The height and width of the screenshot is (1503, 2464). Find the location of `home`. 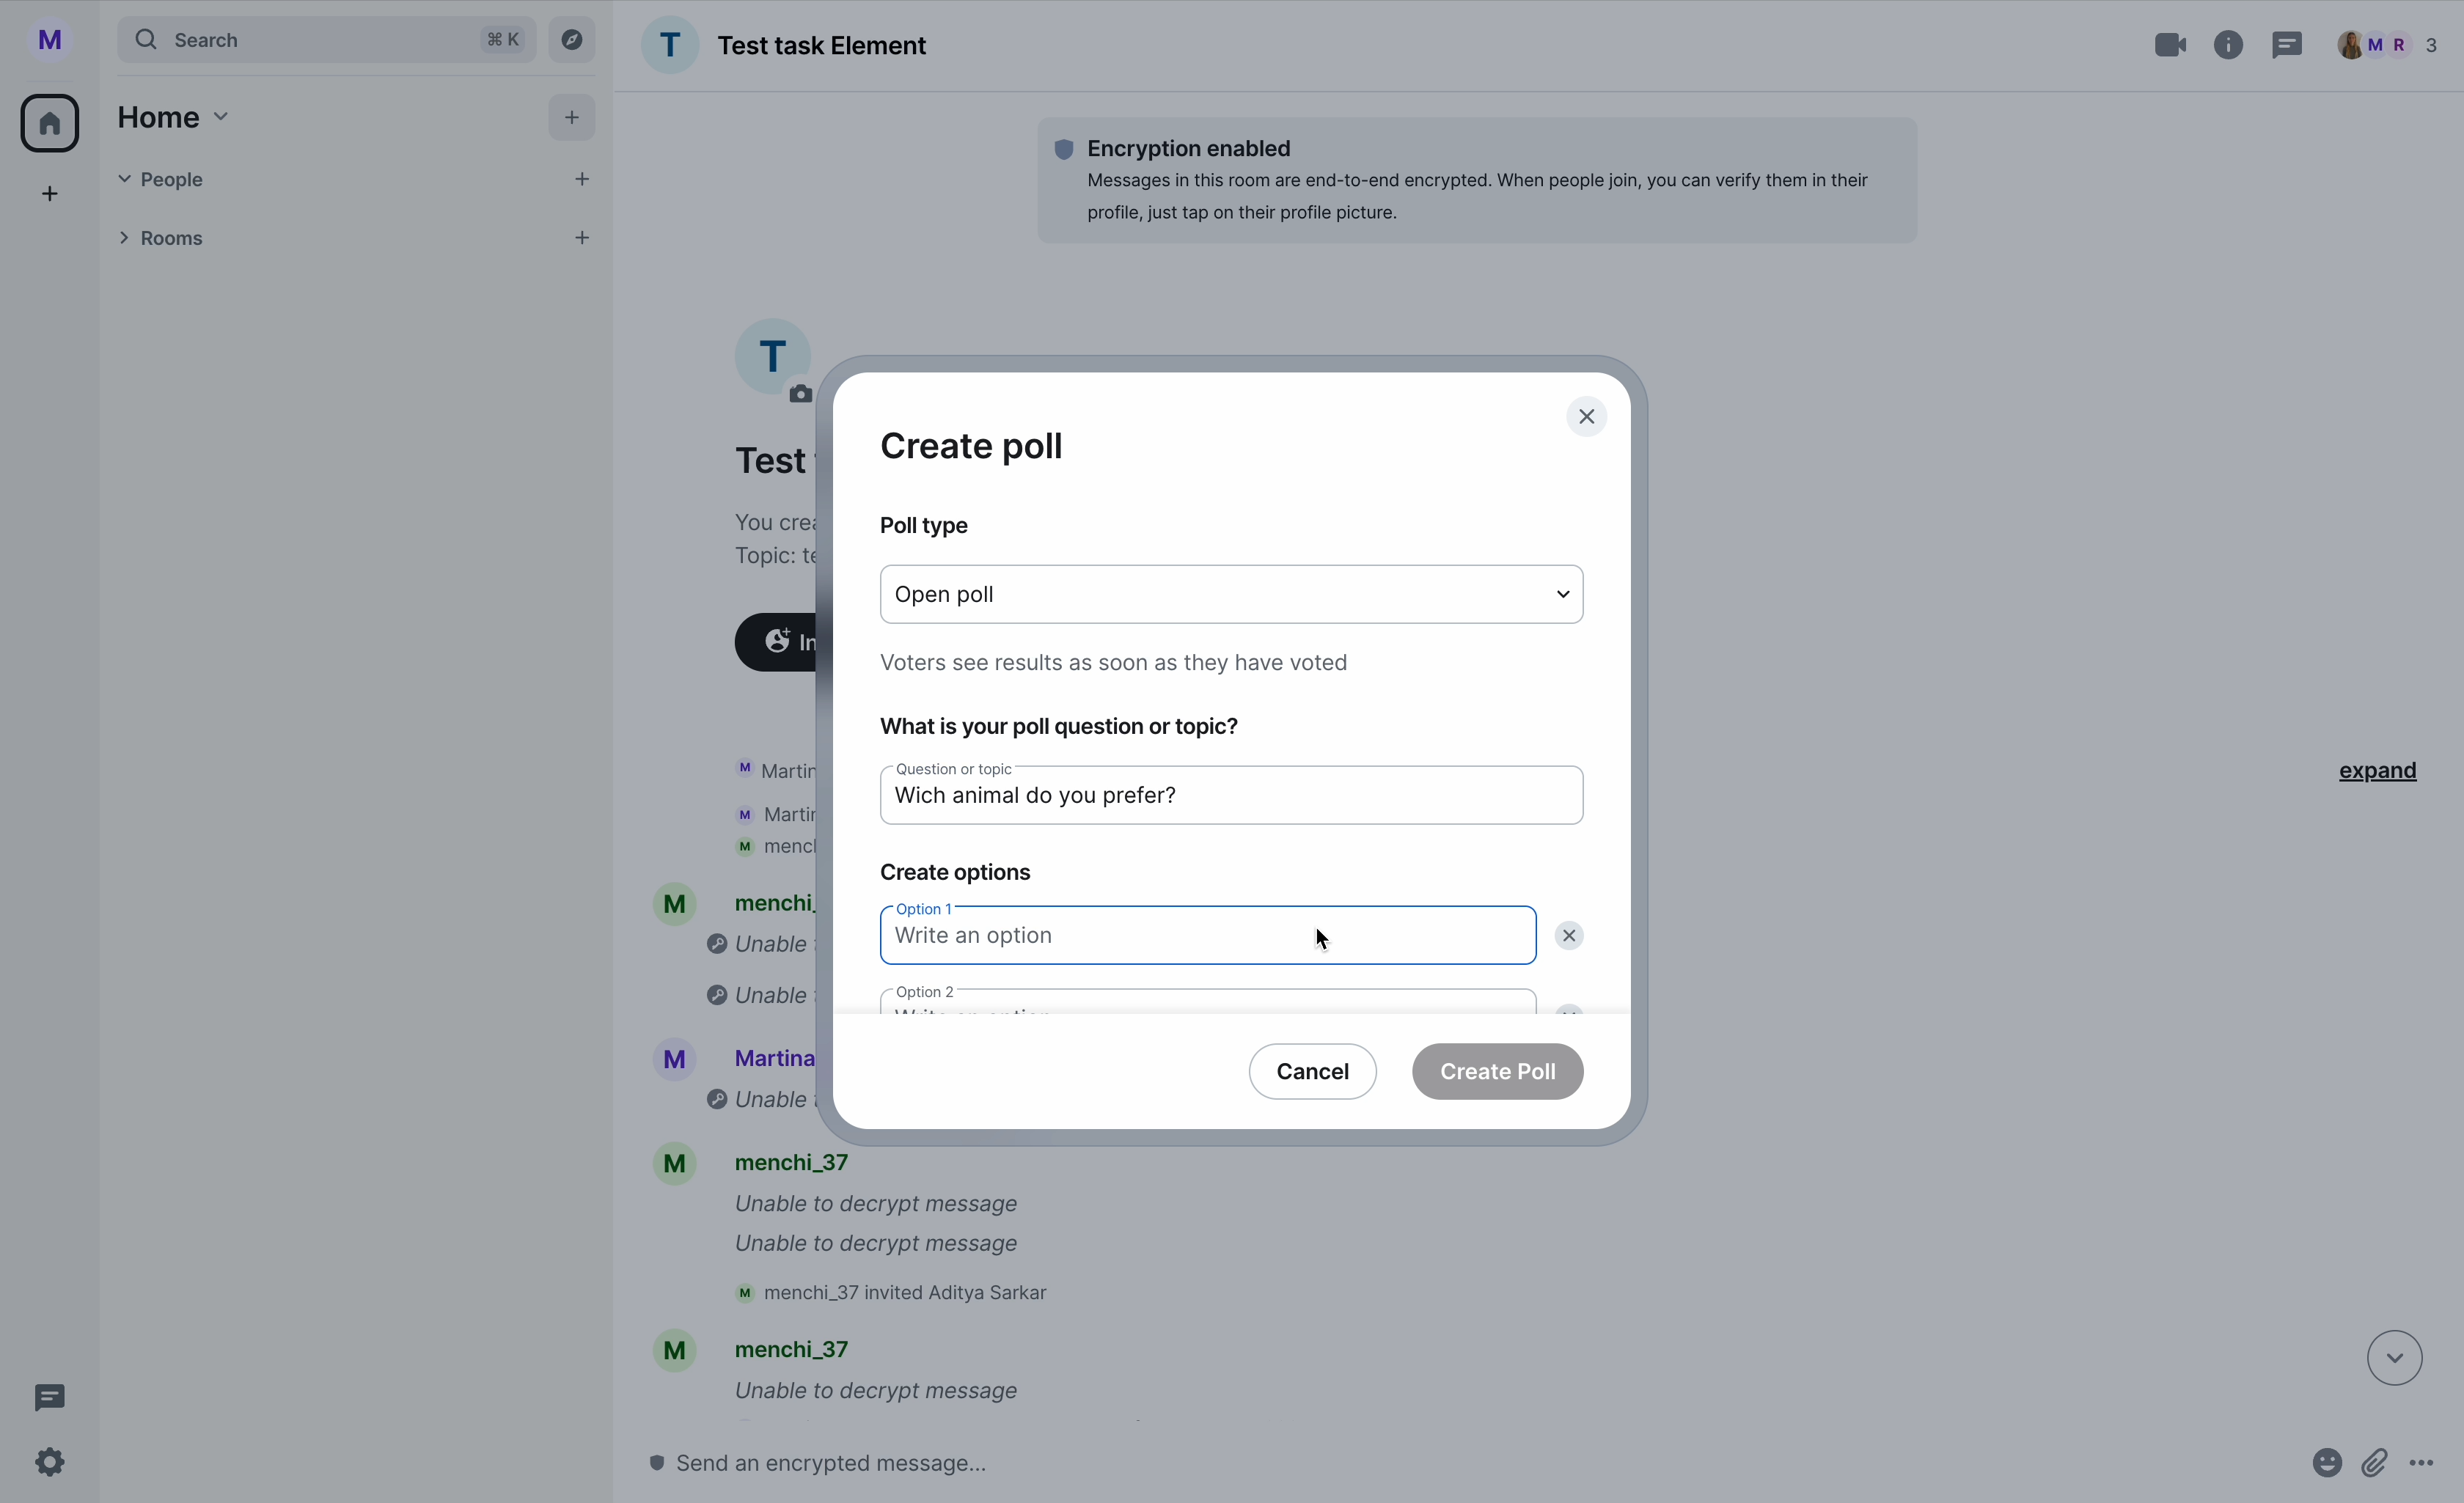

home is located at coordinates (169, 116).